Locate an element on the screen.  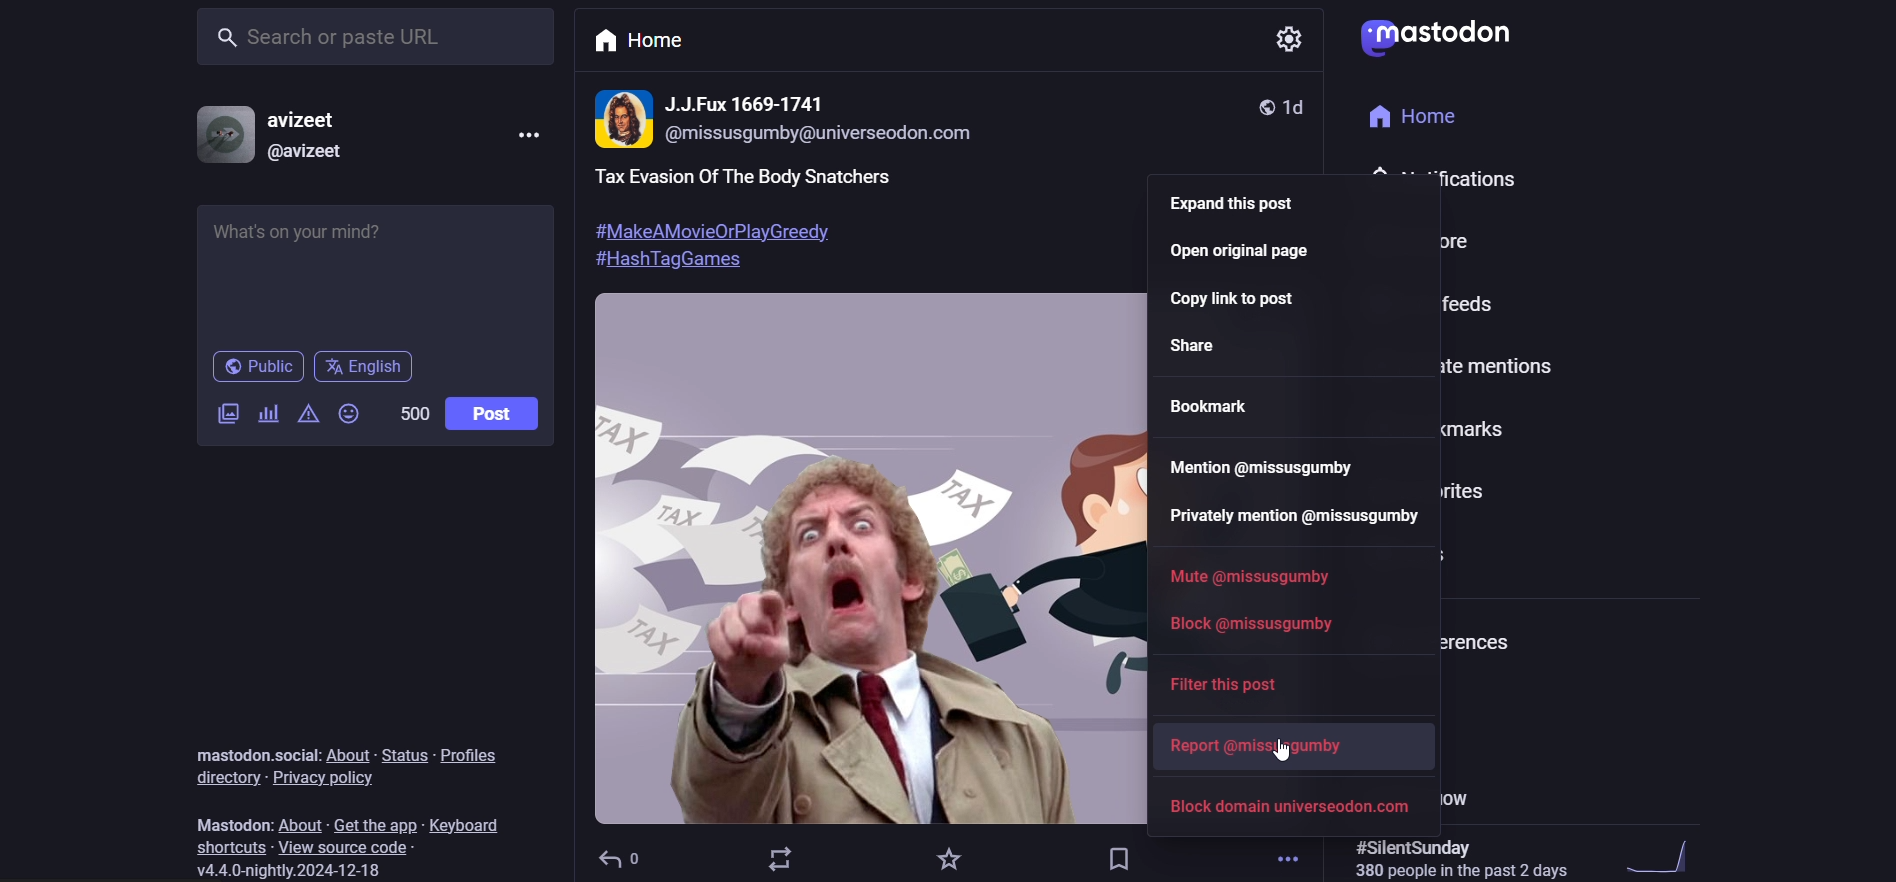
setting is located at coordinates (1293, 38).